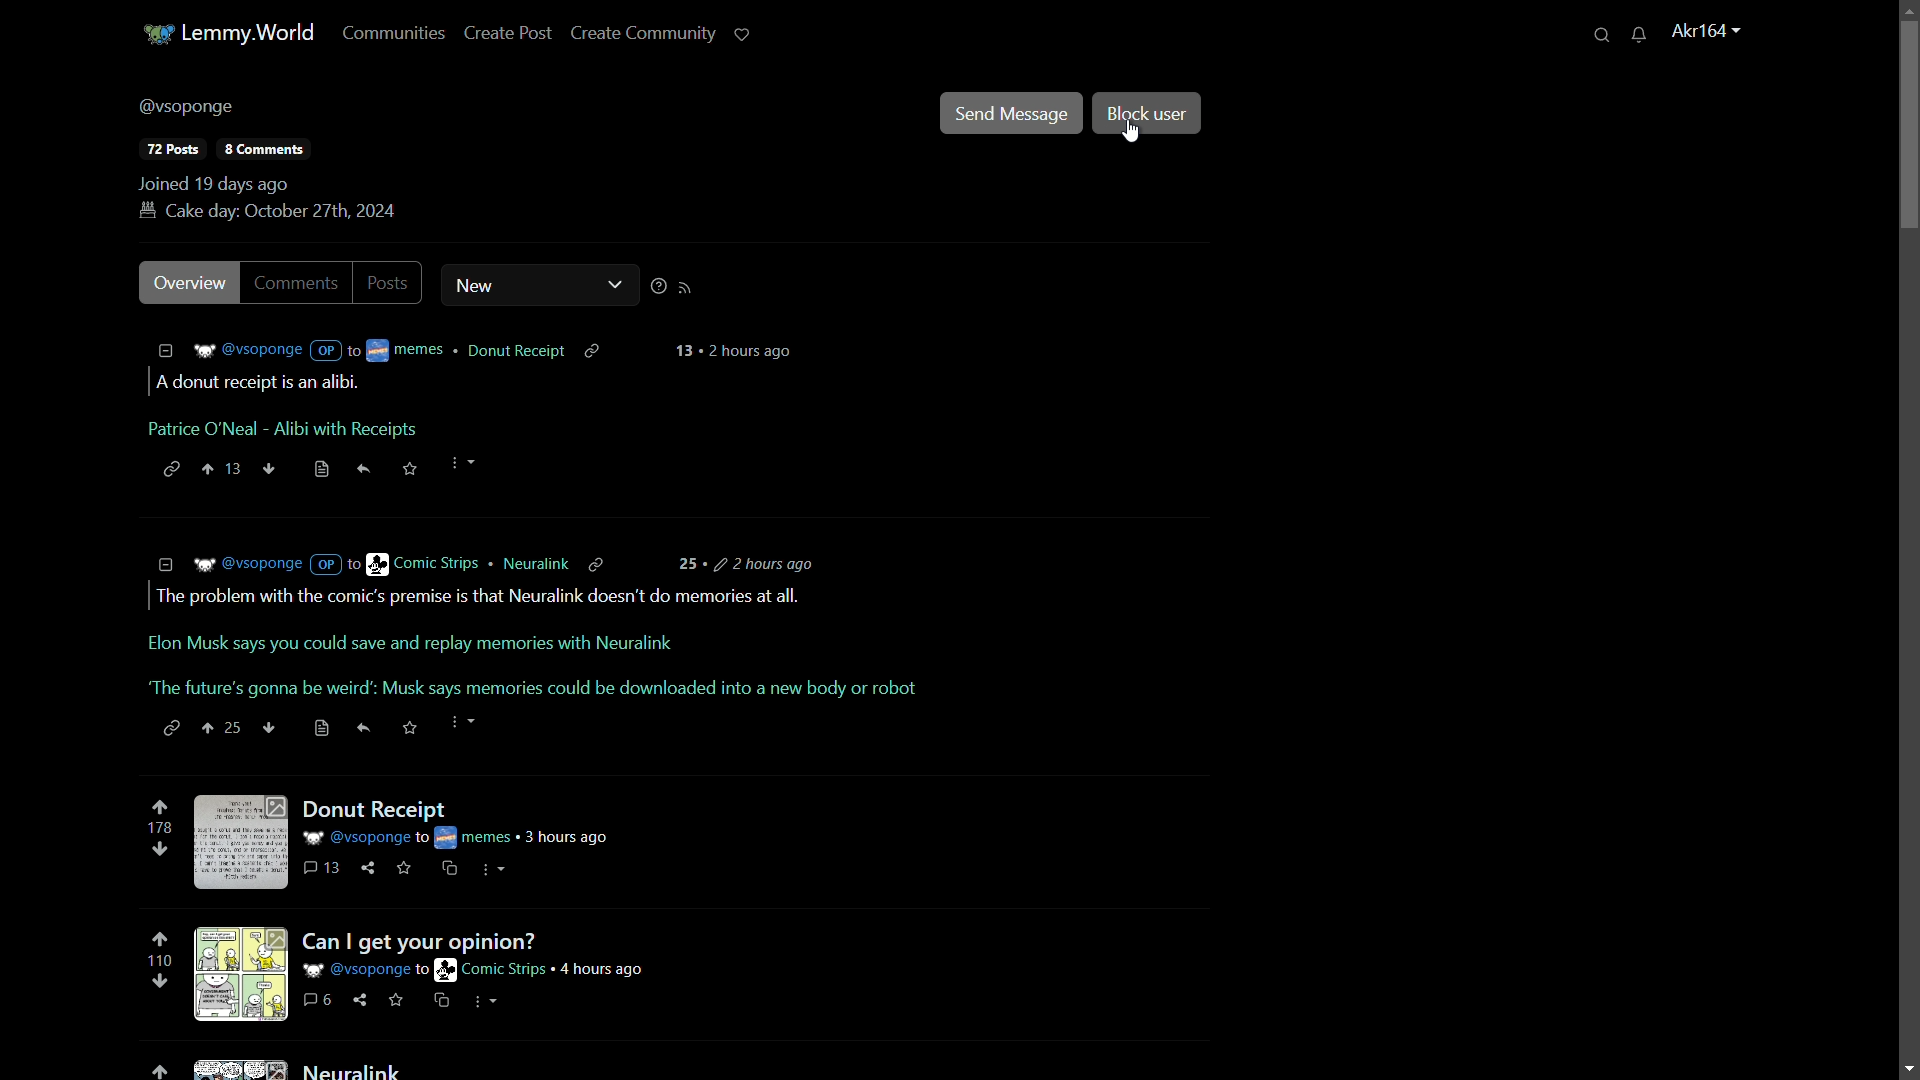 This screenshot has width=1920, height=1080. What do you see at coordinates (160, 808) in the screenshot?
I see `upvote` at bounding box center [160, 808].